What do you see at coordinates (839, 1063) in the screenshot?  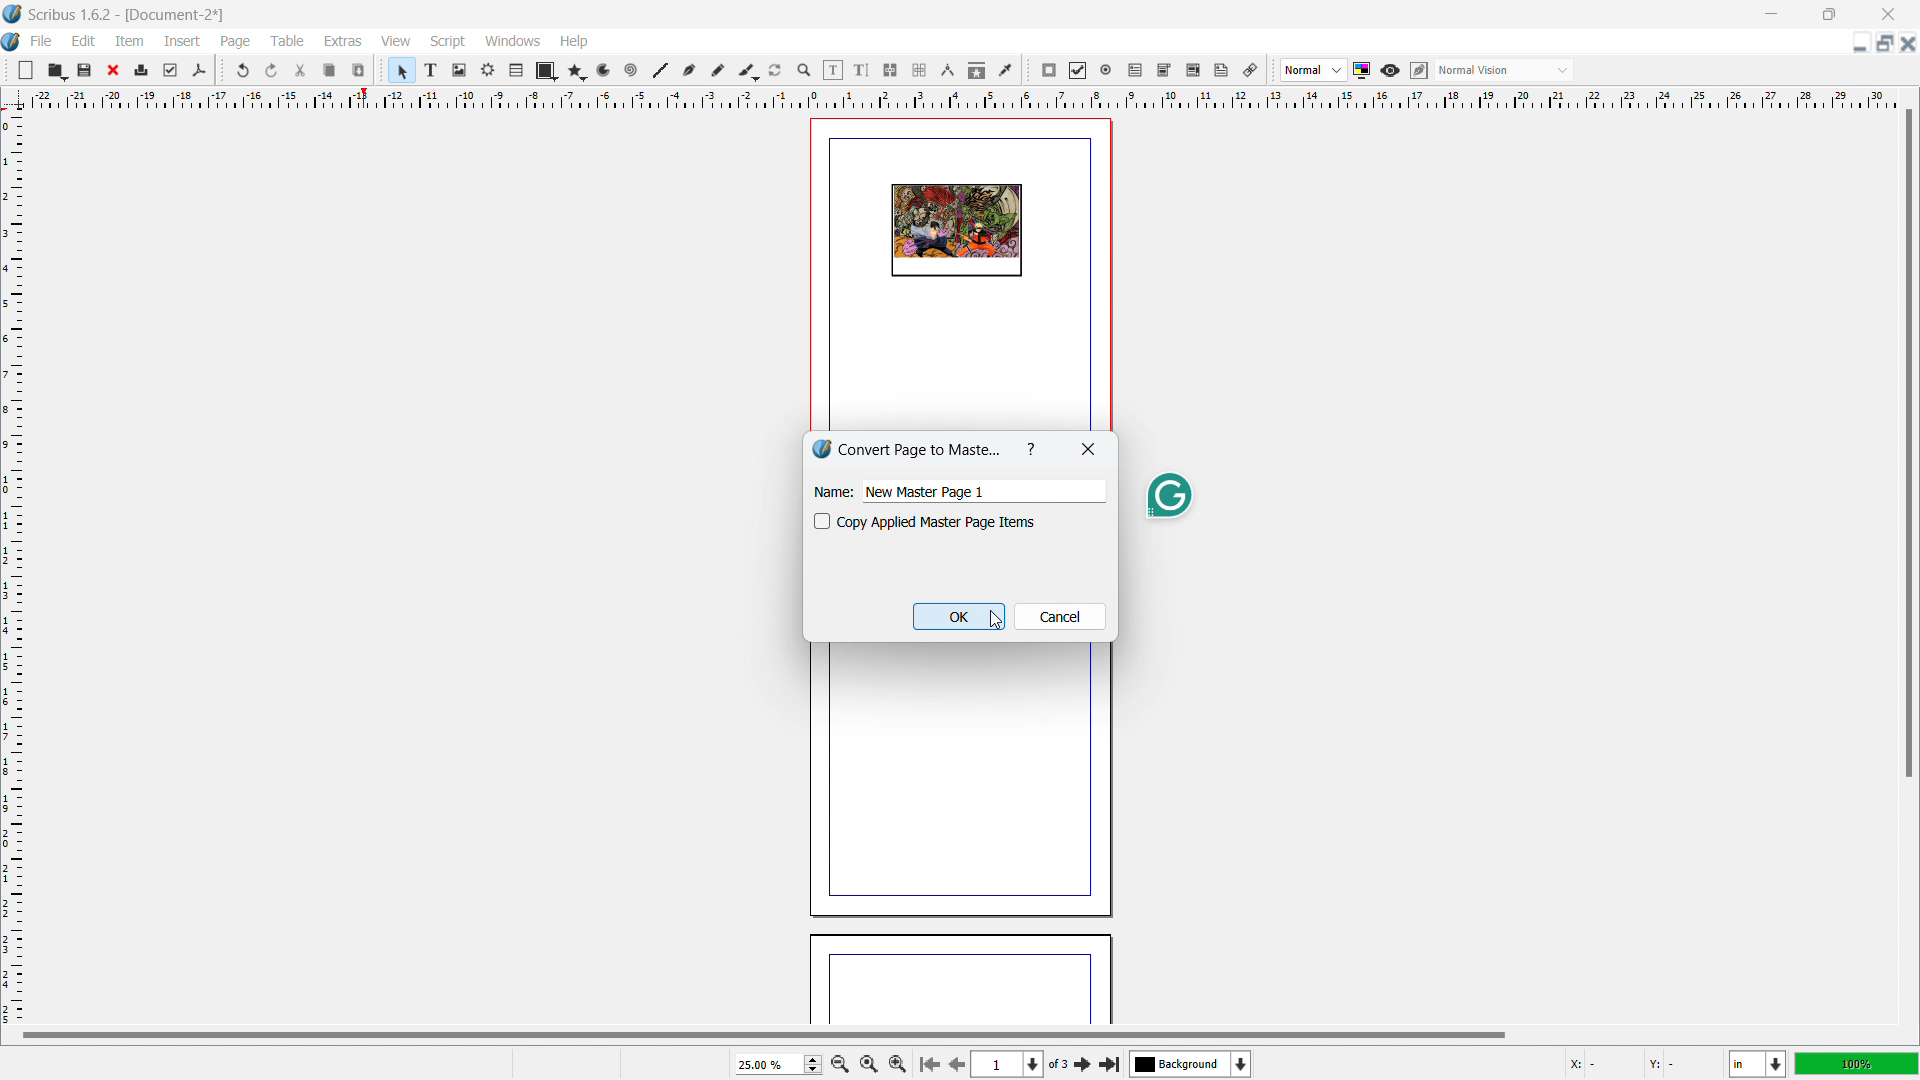 I see `zoom out by the stepping value in tool preference` at bounding box center [839, 1063].